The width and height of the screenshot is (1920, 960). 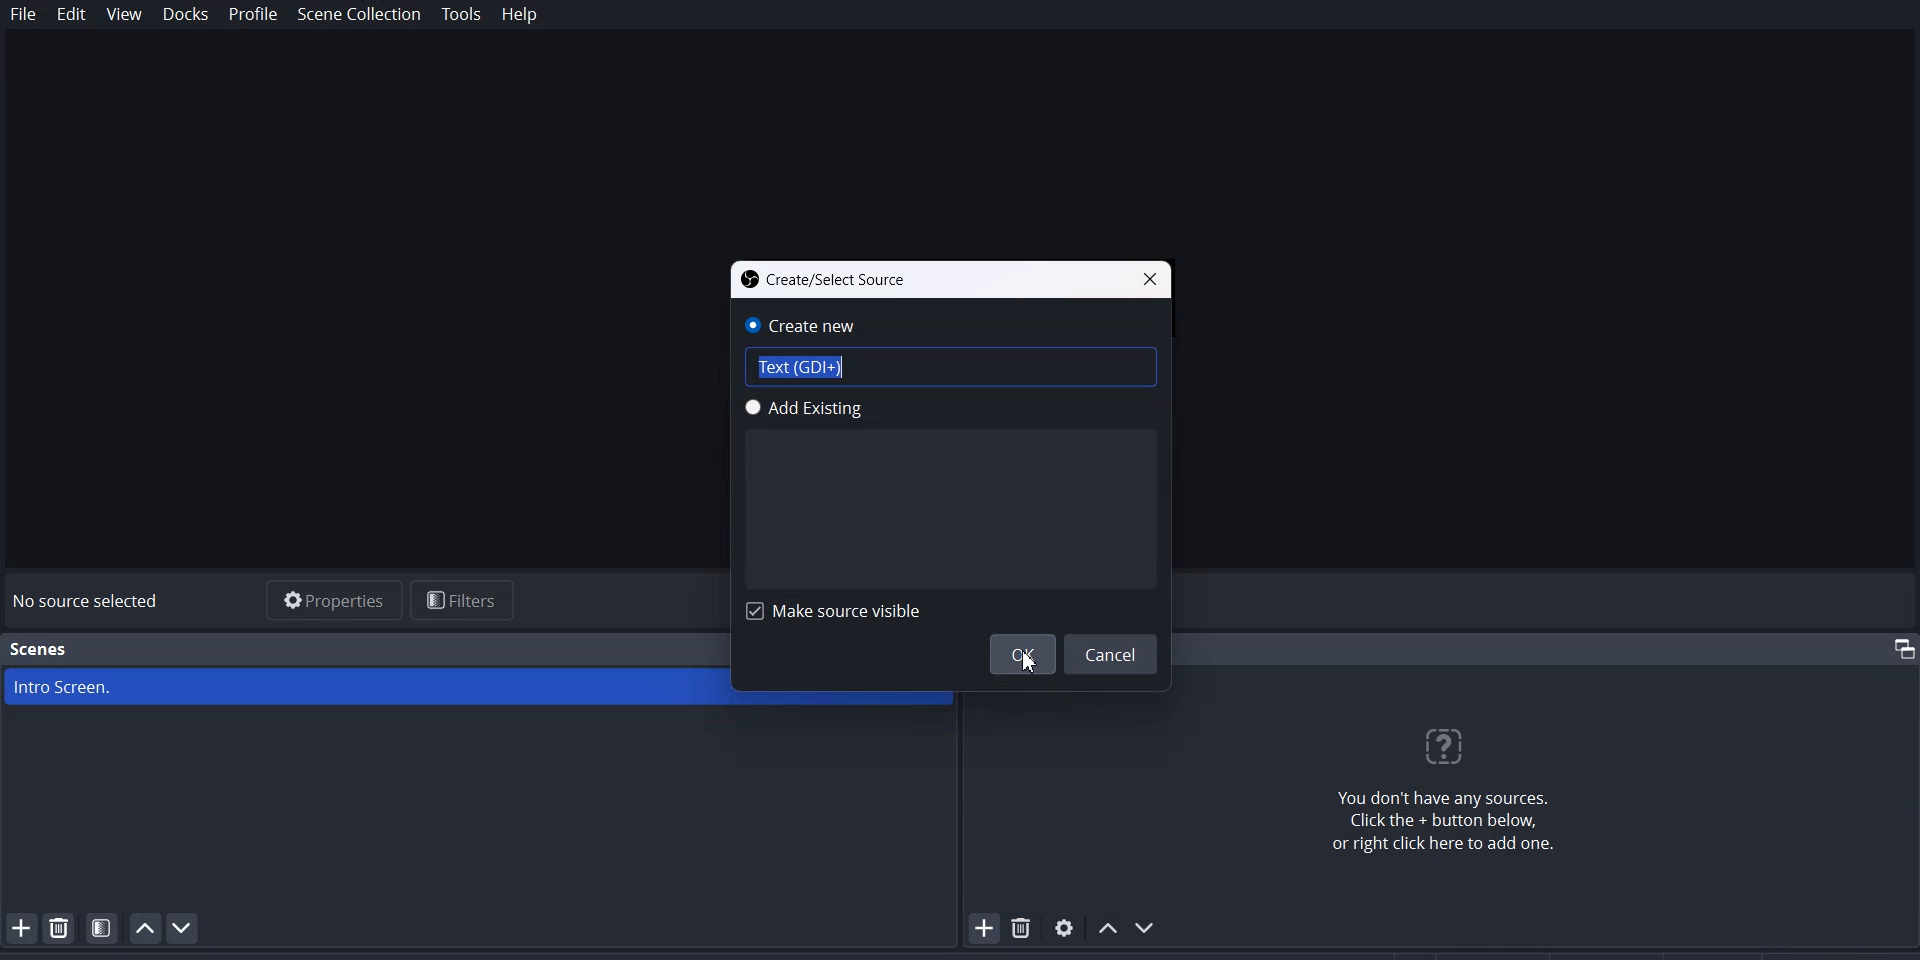 I want to click on Add Existing, so click(x=951, y=493).